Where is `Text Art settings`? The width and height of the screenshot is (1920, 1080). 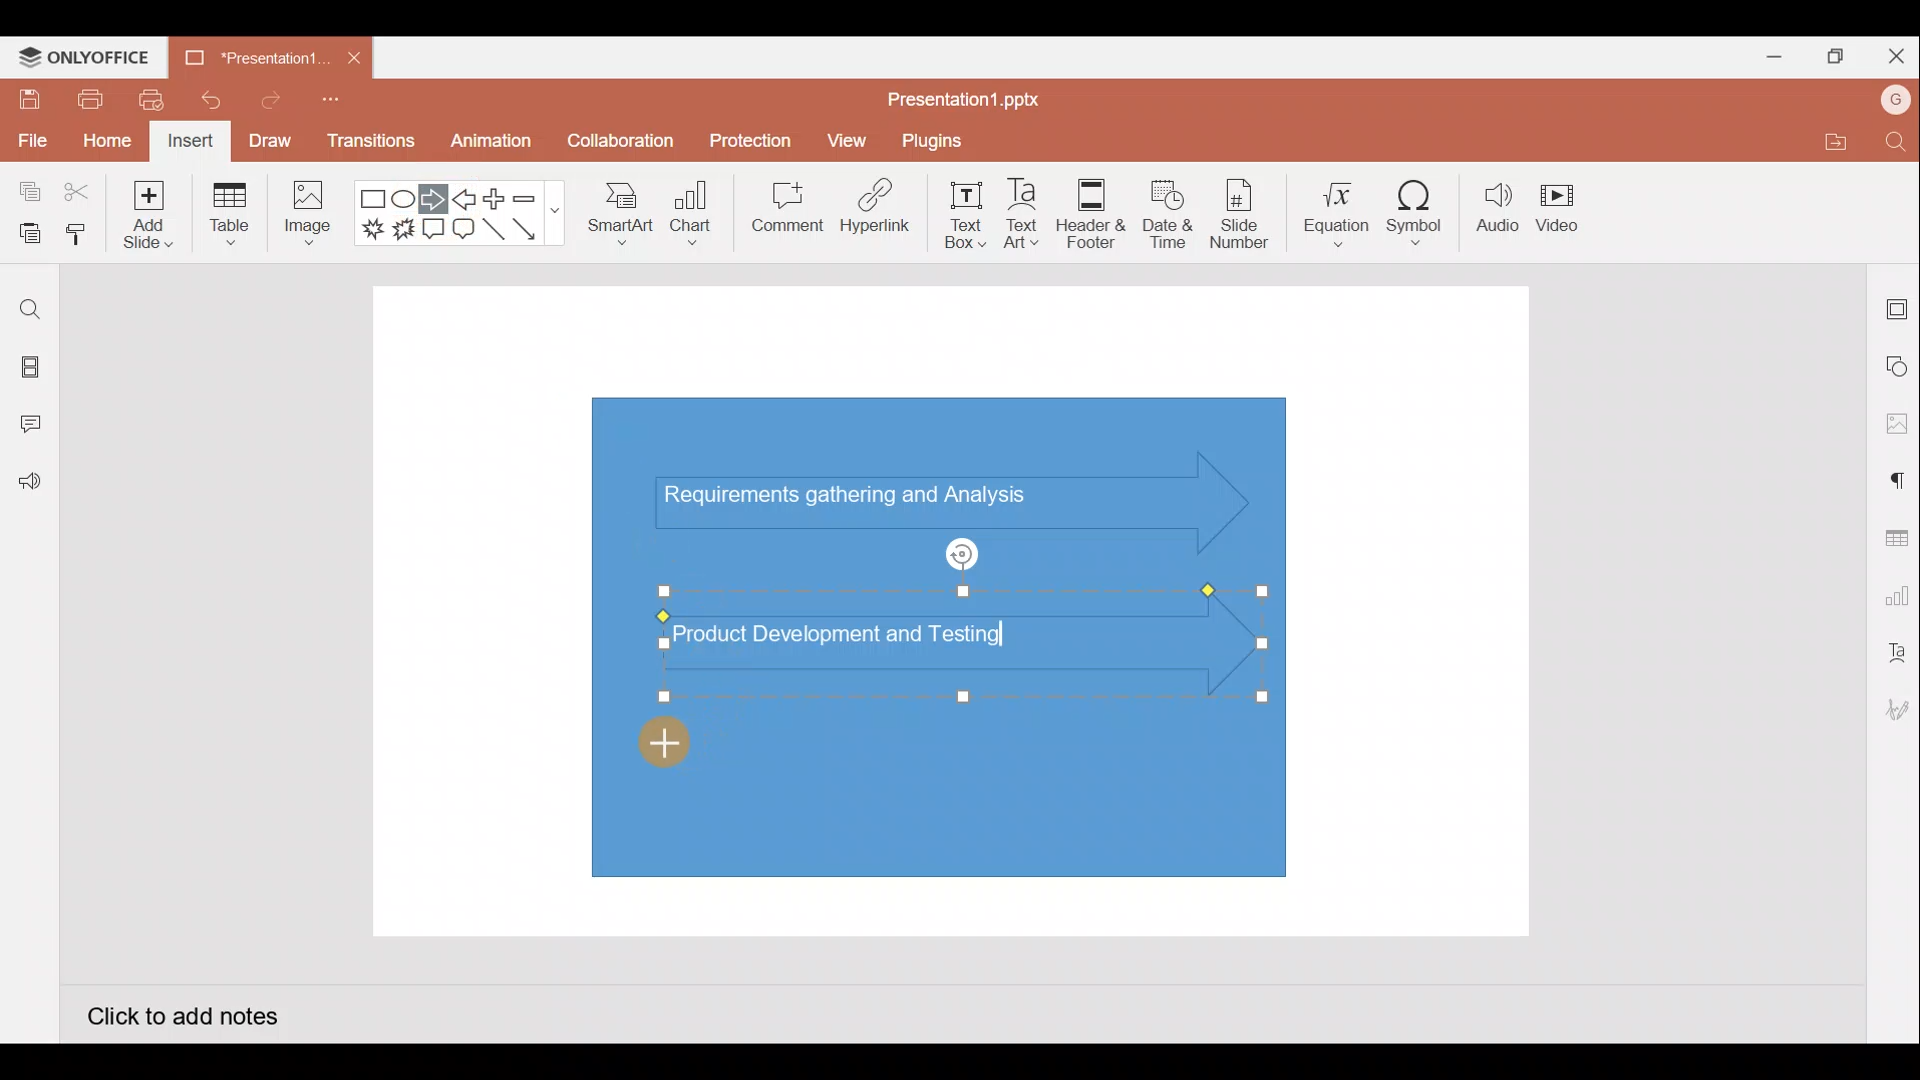
Text Art settings is located at coordinates (1895, 653).